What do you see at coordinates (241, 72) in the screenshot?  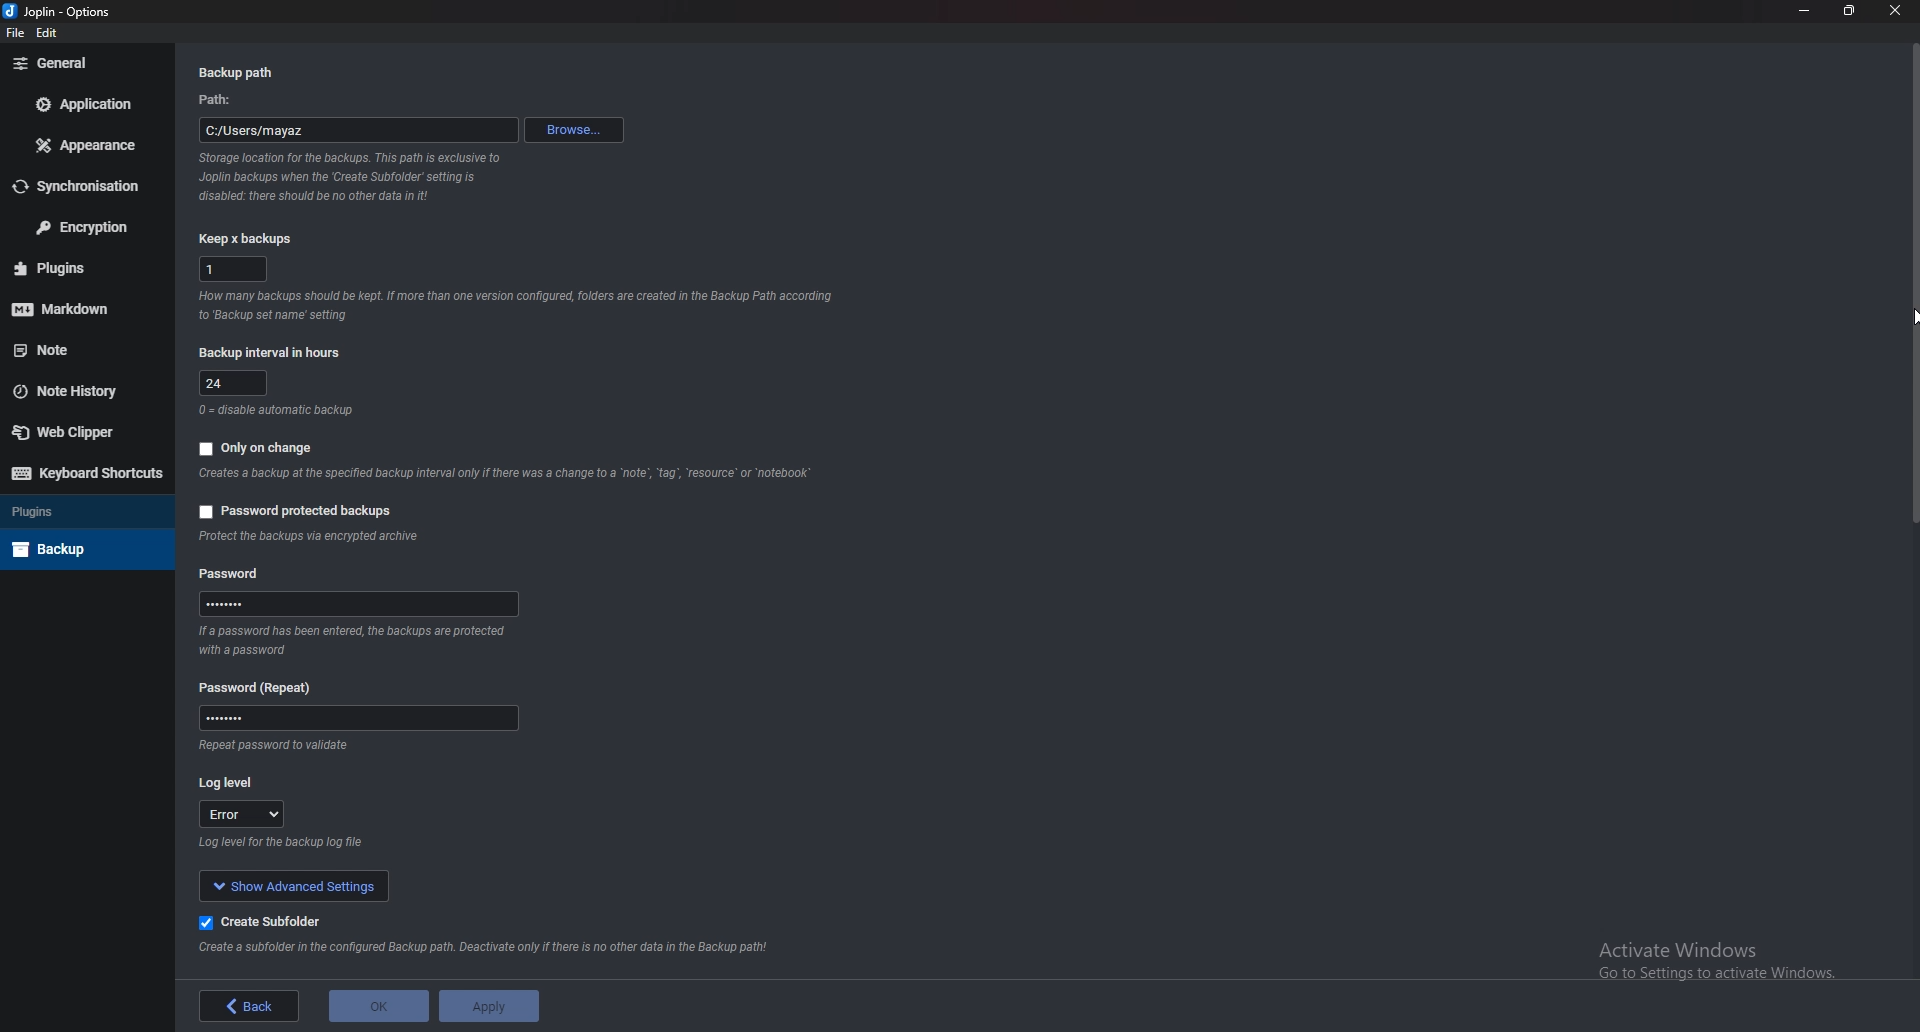 I see `back up path` at bounding box center [241, 72].